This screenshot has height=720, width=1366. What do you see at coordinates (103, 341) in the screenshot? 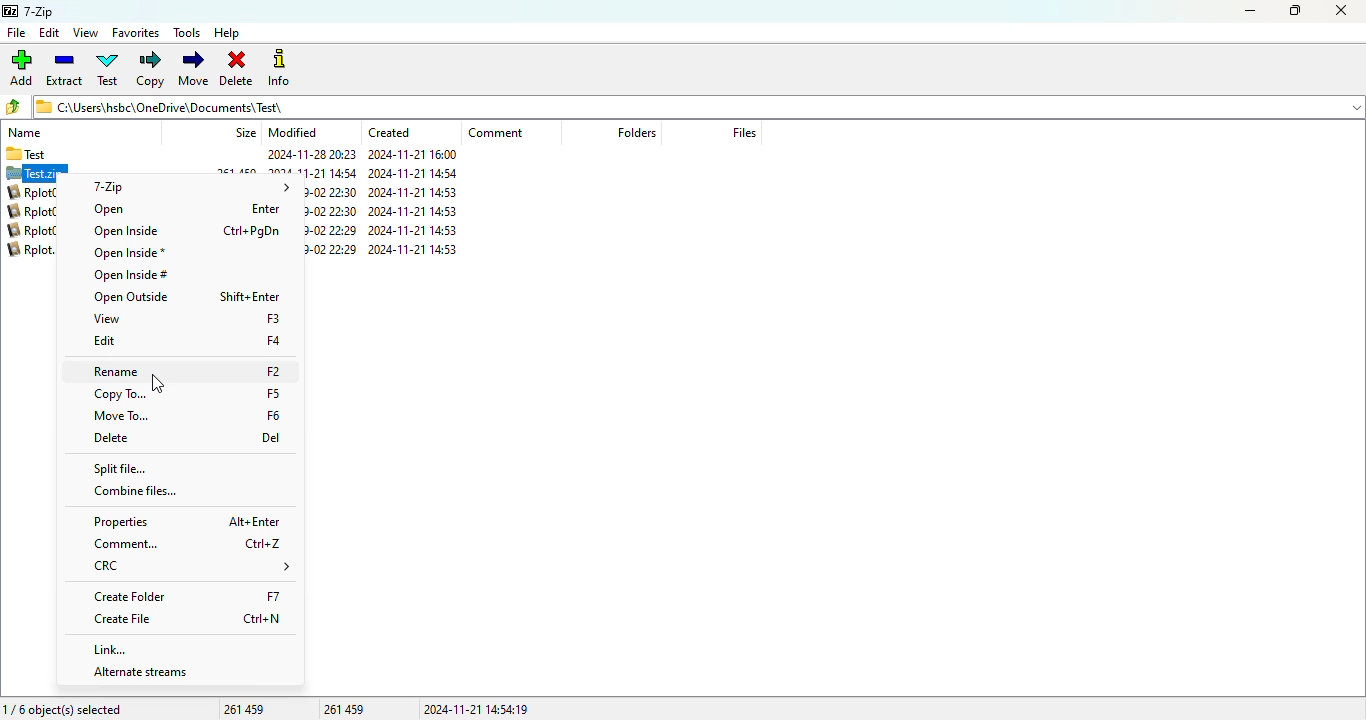
I see `edit` at bounding box center [103, 341].